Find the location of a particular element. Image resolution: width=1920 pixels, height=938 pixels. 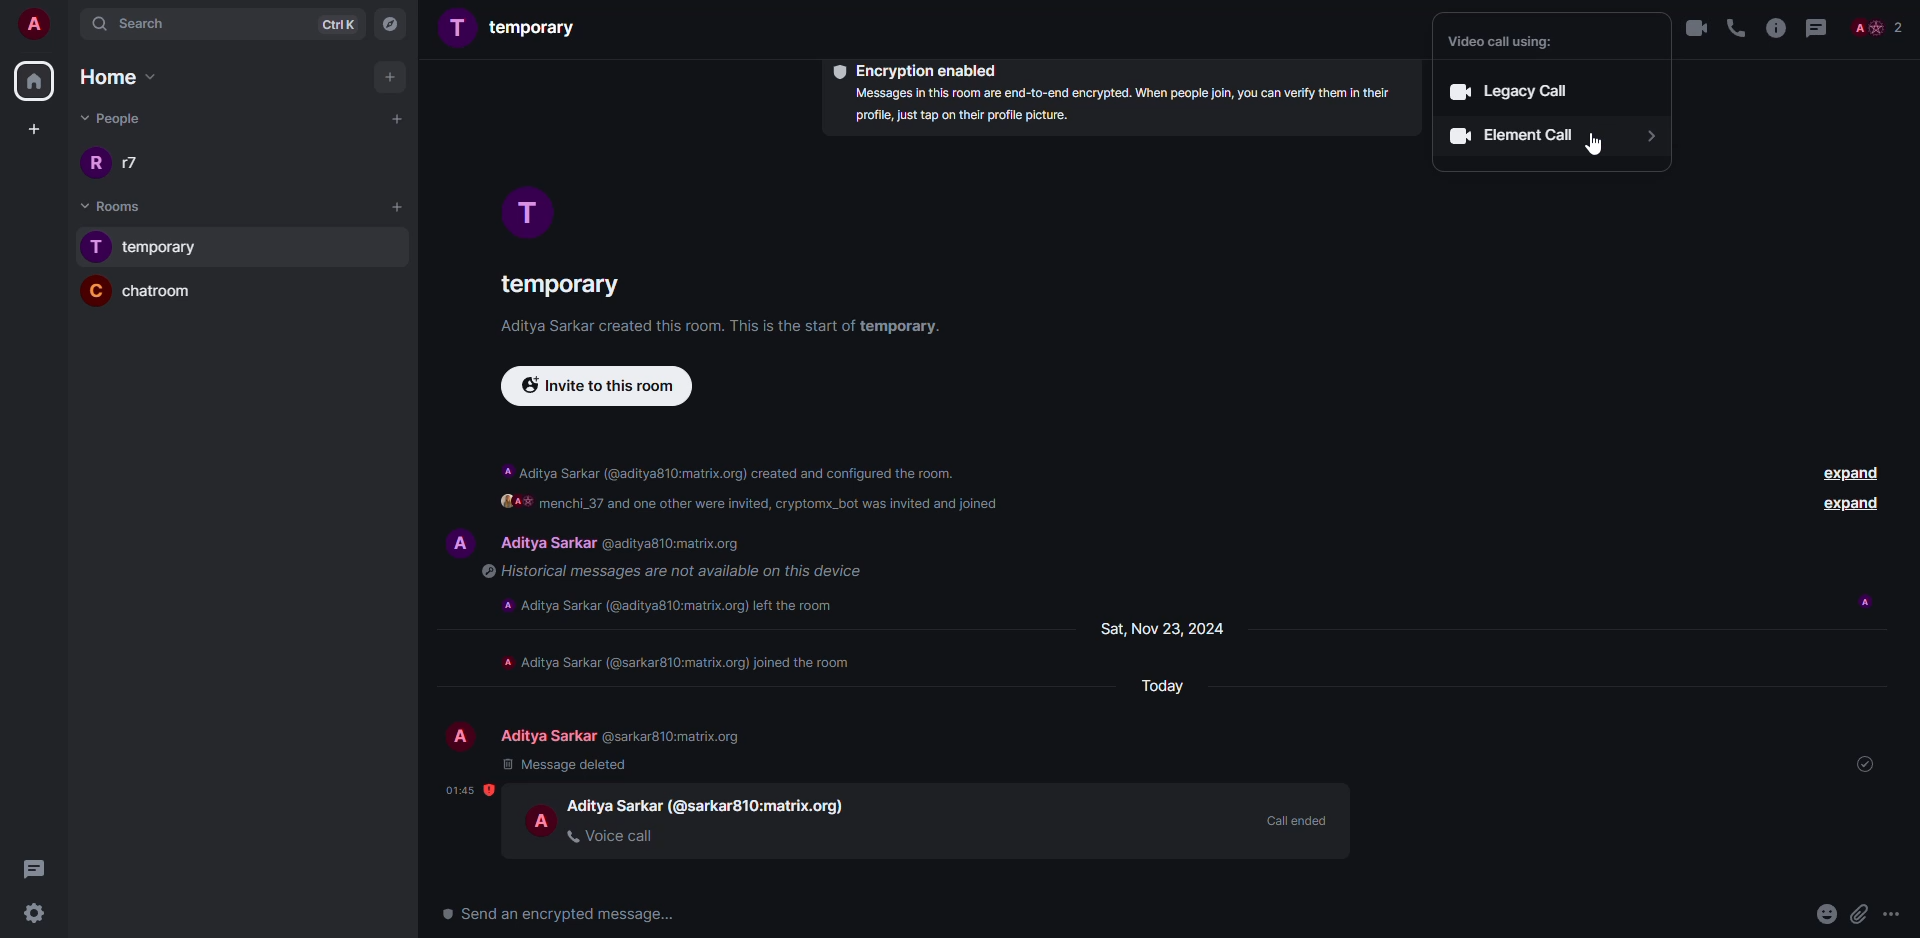

day is located at coordinates (1163, 629).